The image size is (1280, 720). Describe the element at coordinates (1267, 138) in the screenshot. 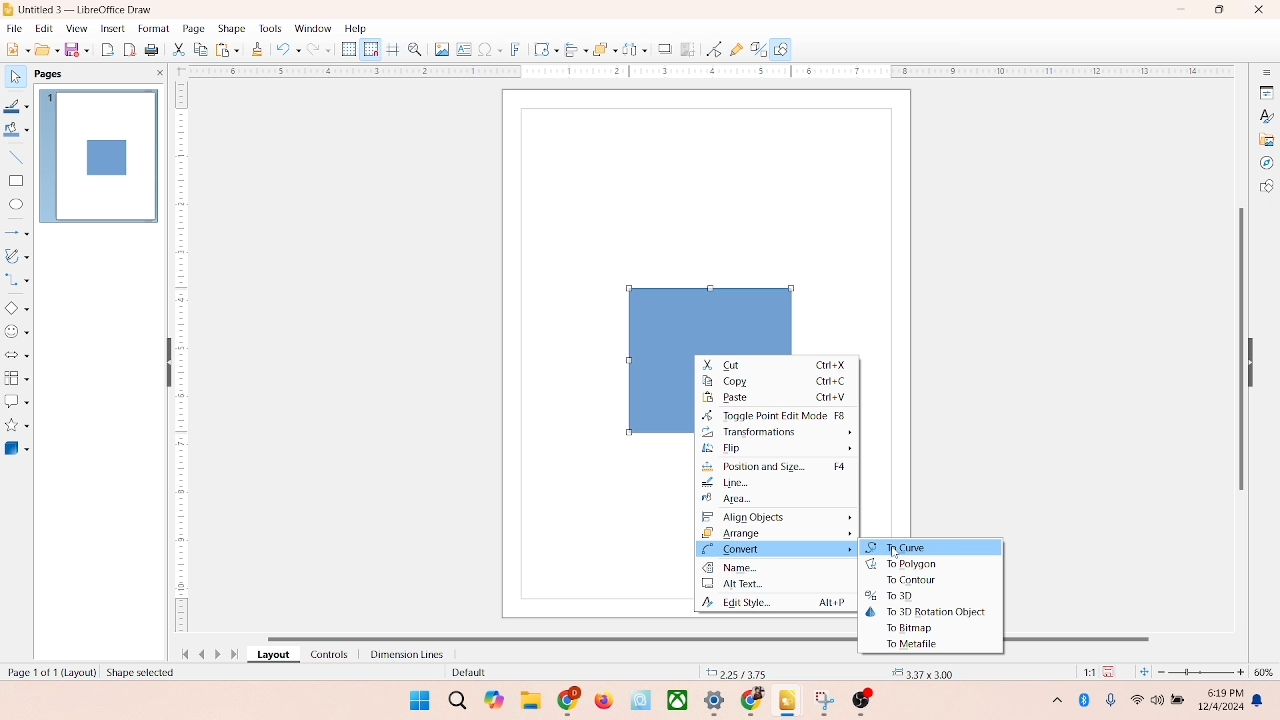

I see `gallery` at that location.